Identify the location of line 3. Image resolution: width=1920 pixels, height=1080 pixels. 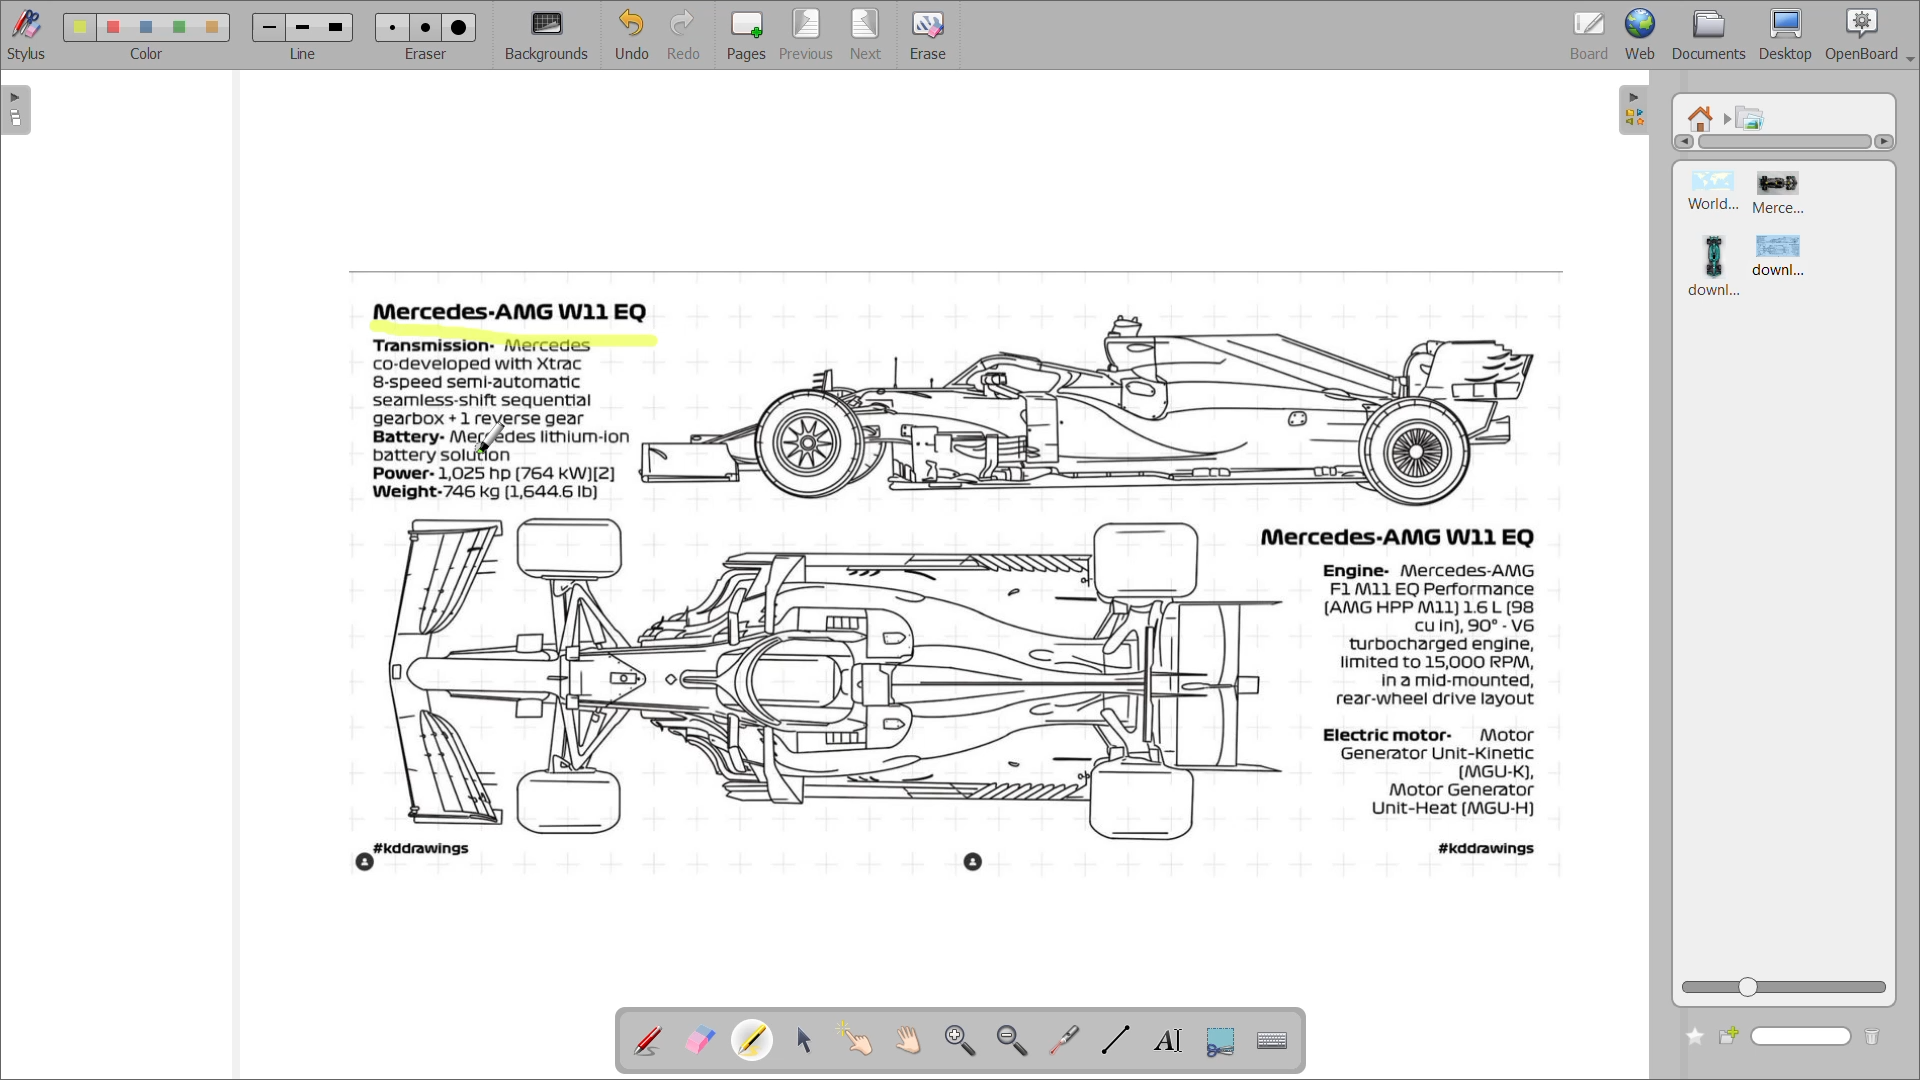
(340, 26).